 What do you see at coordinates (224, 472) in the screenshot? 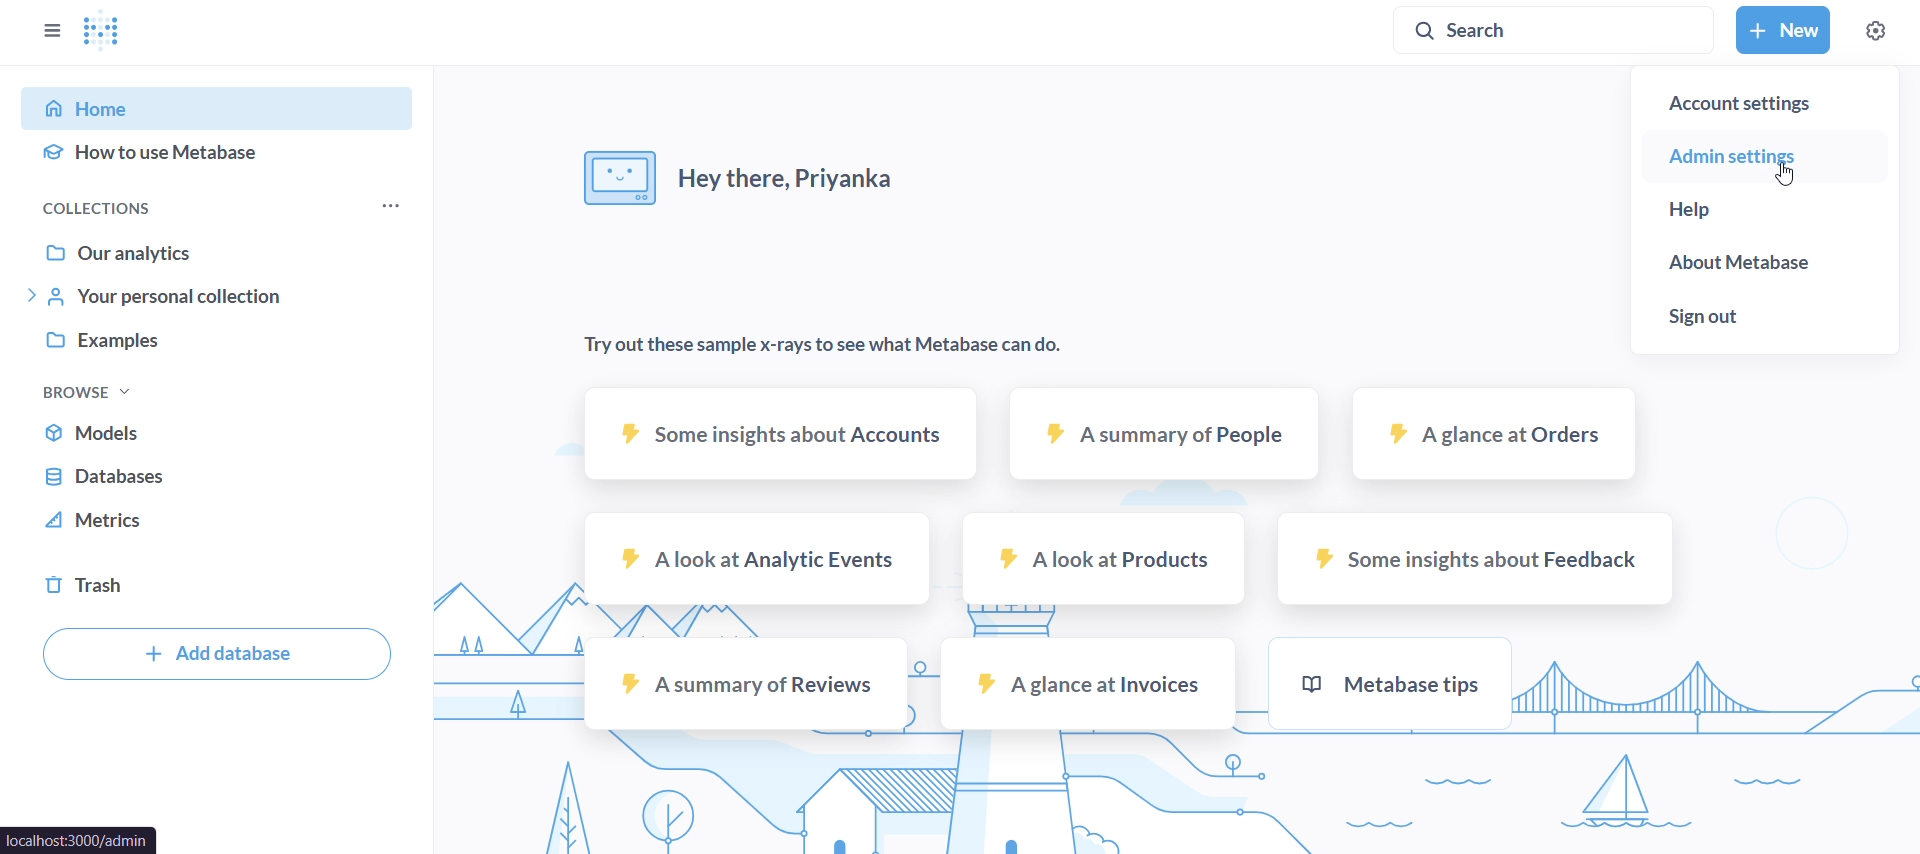
I see `database` at bounding box center [224, 472].